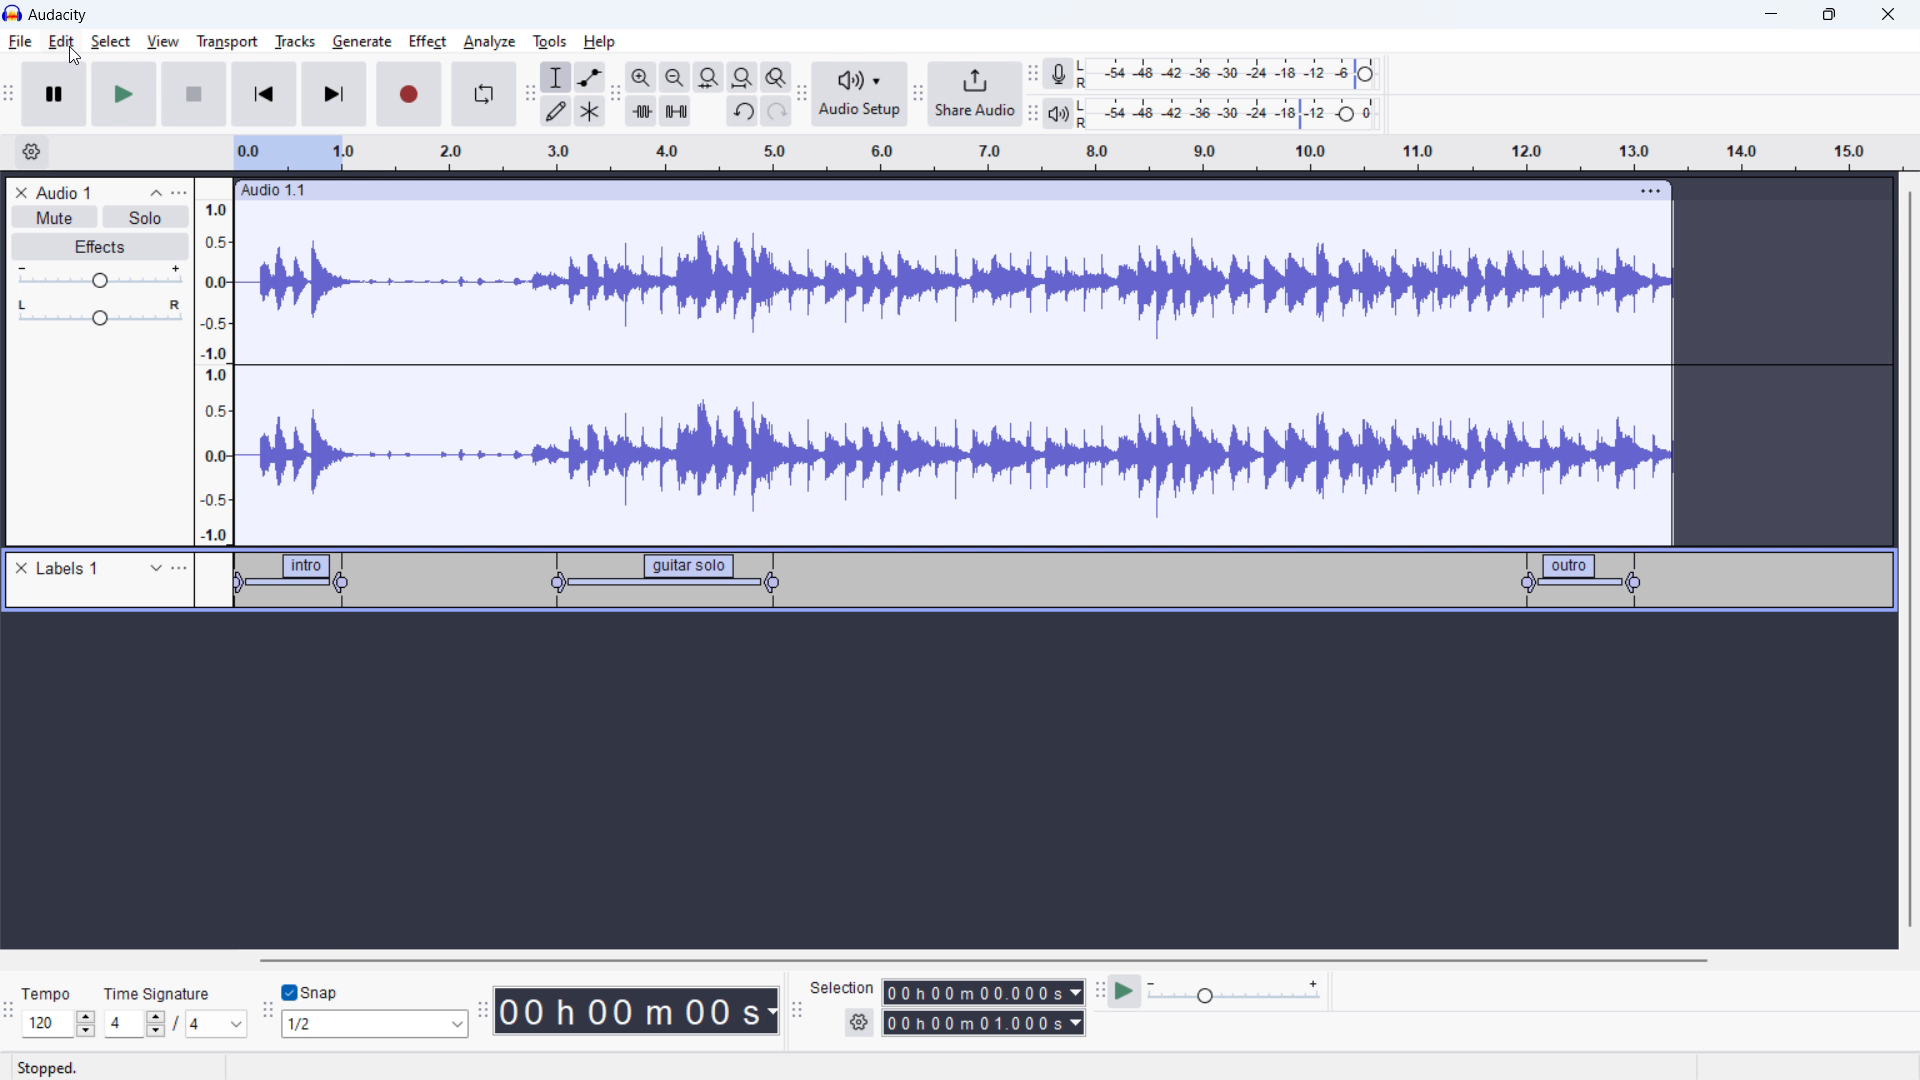  Describe the element at coordinates (973, 94) in the screenshot. I see `share audio` at that location.